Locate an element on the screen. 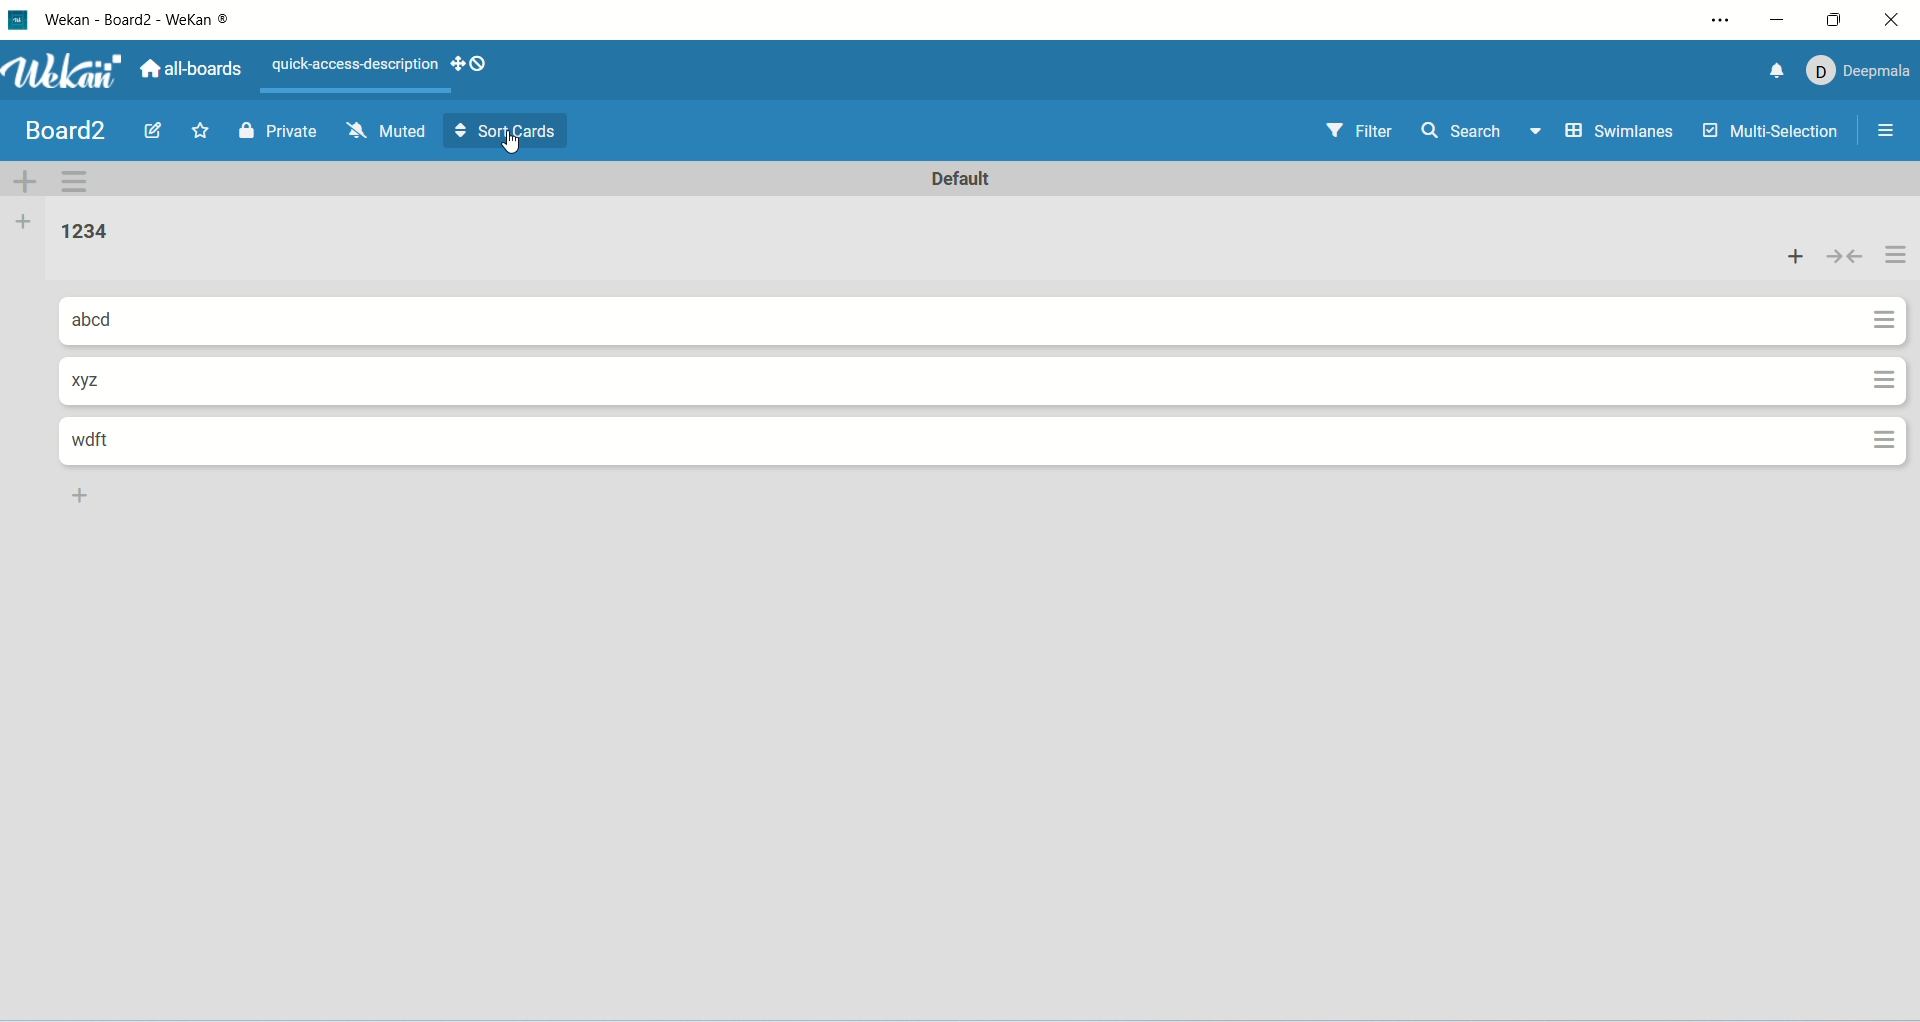 This screenshot has width=1920, height=1022. logo is located at coordinates (20, 23).